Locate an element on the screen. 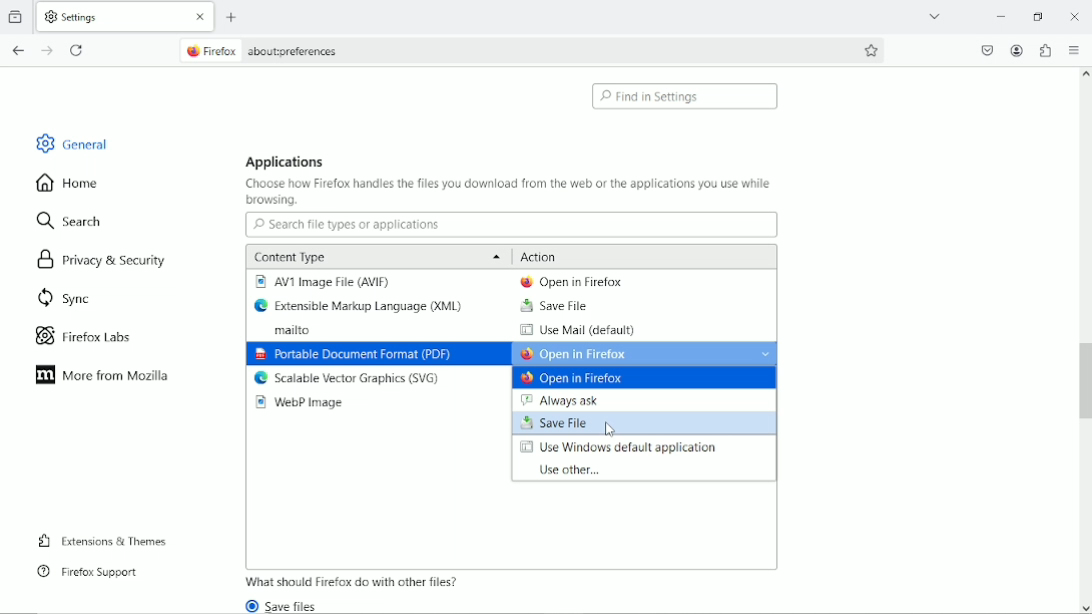 This screenshot has width=1092, height=614. Portable Document File is located at coordinates (352, 355).